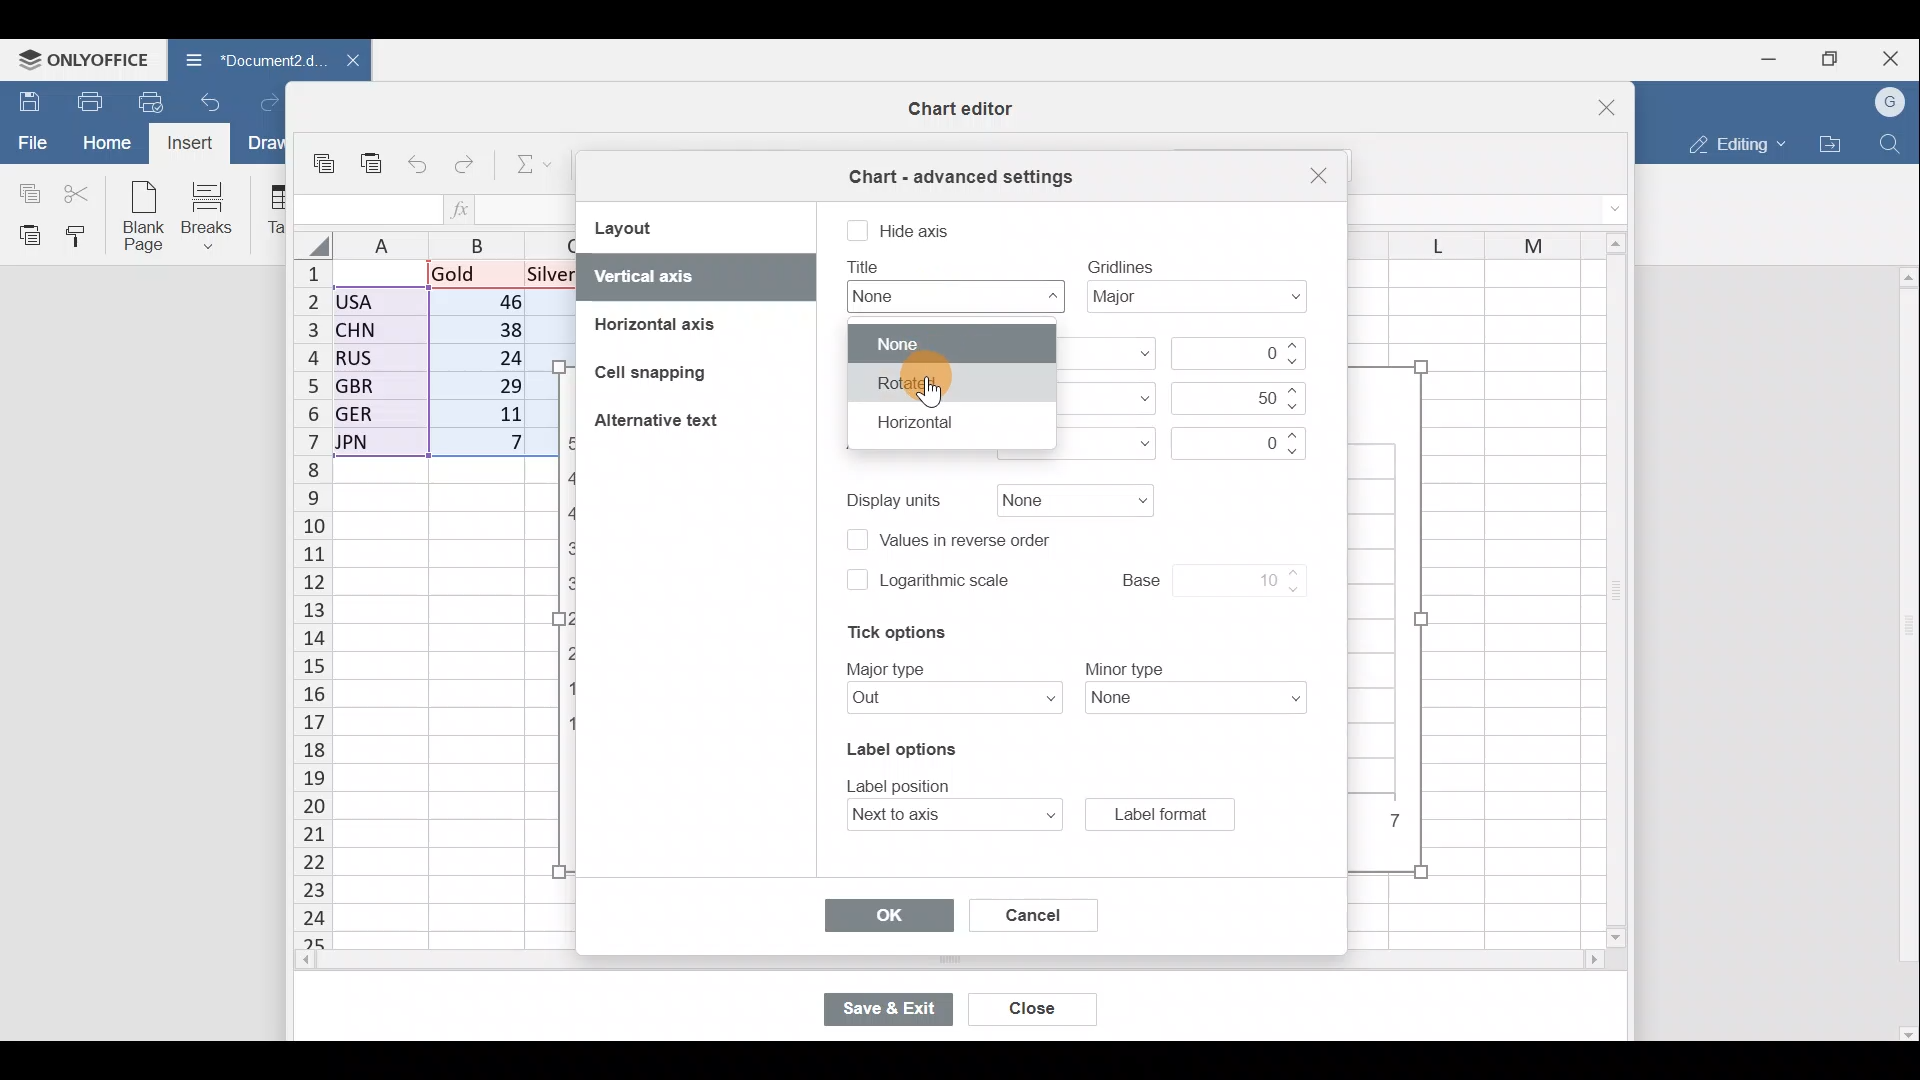  Describe the element at coordinates (950, 815) in the screenshot. I see `Label position` at that location.